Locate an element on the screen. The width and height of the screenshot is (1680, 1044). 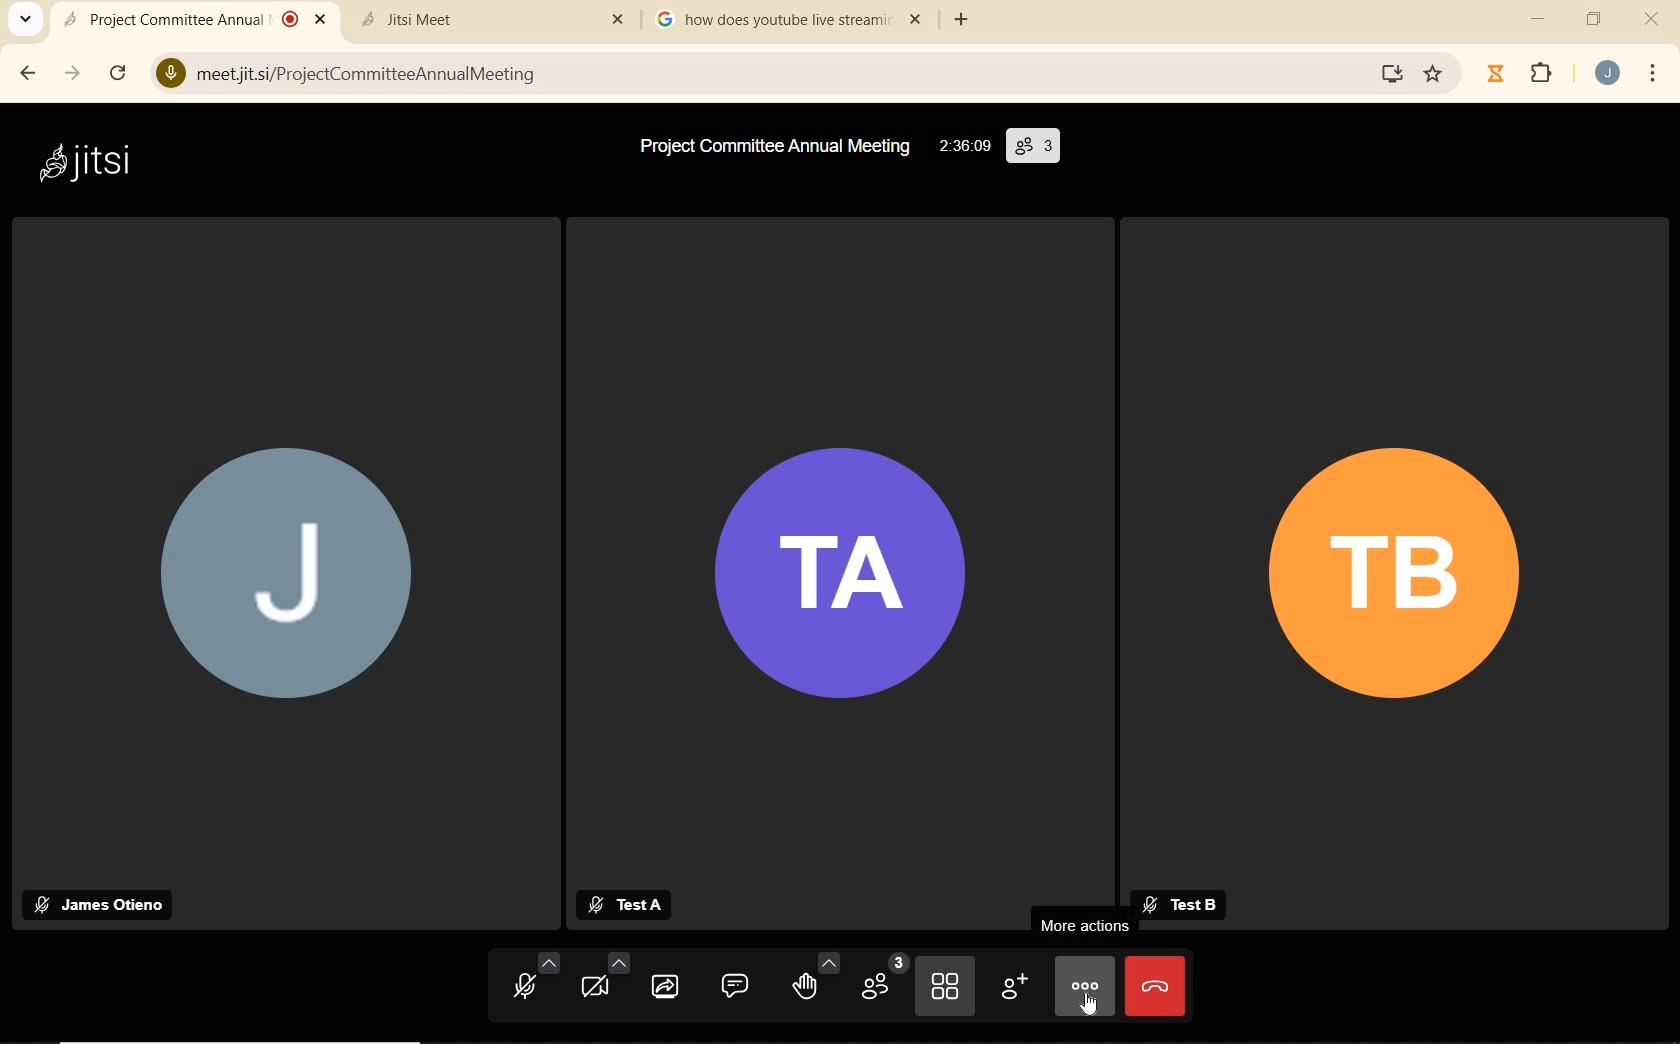
how does youtube live stream is located at coordinates (793, 20).